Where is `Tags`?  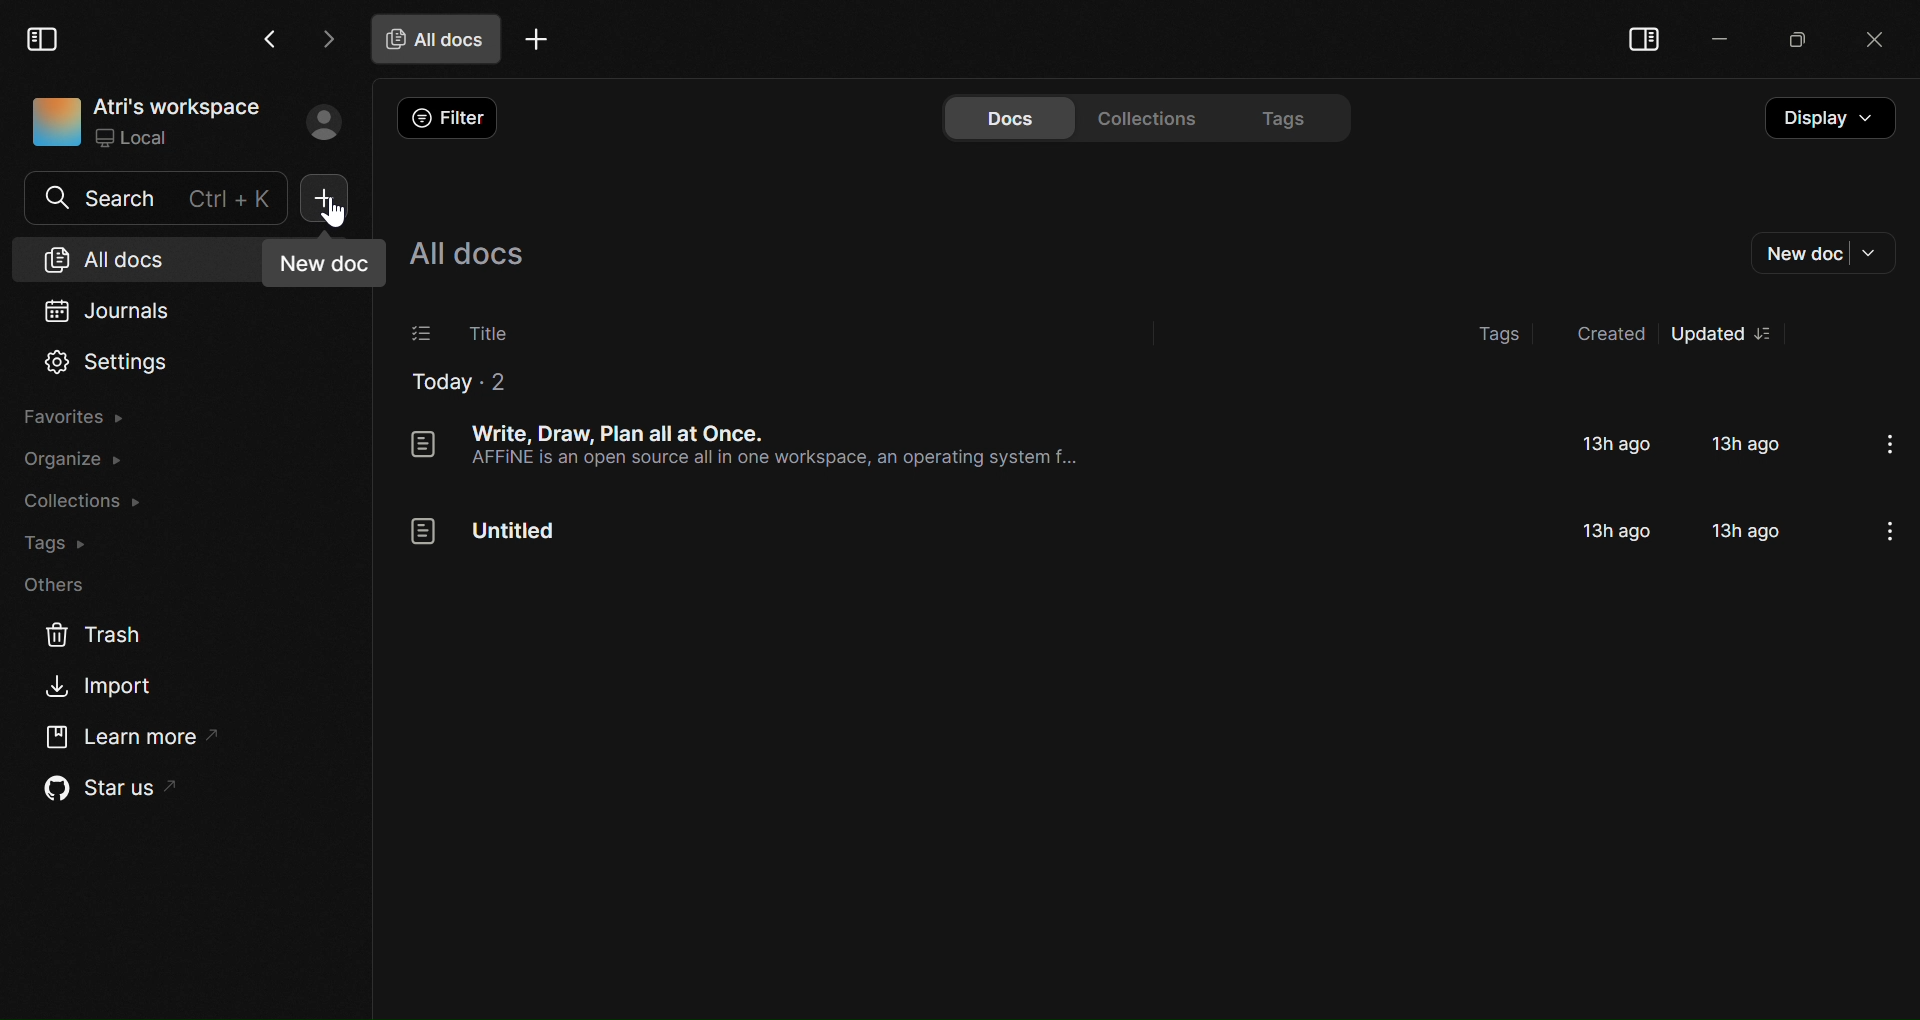
Tags is located at coordinates (1292, 116).